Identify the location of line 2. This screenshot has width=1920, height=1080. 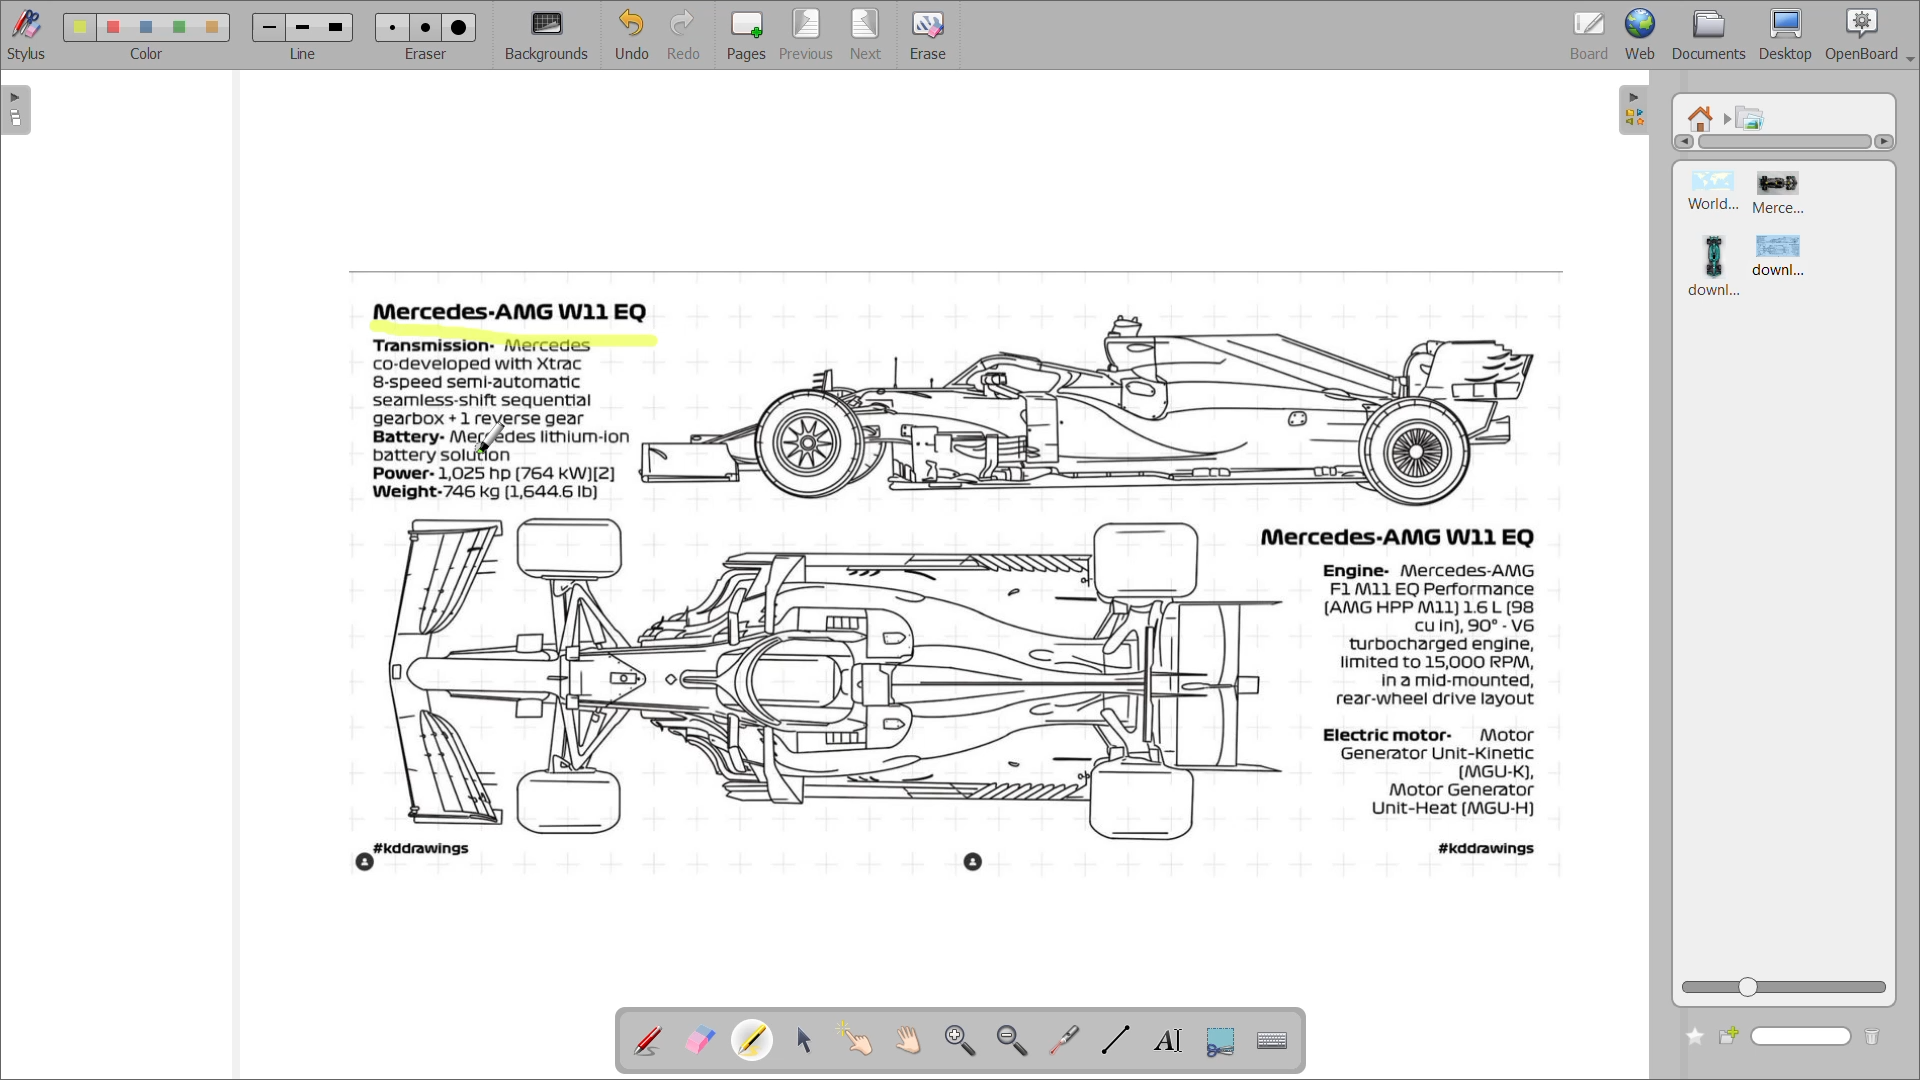
(304, 29).